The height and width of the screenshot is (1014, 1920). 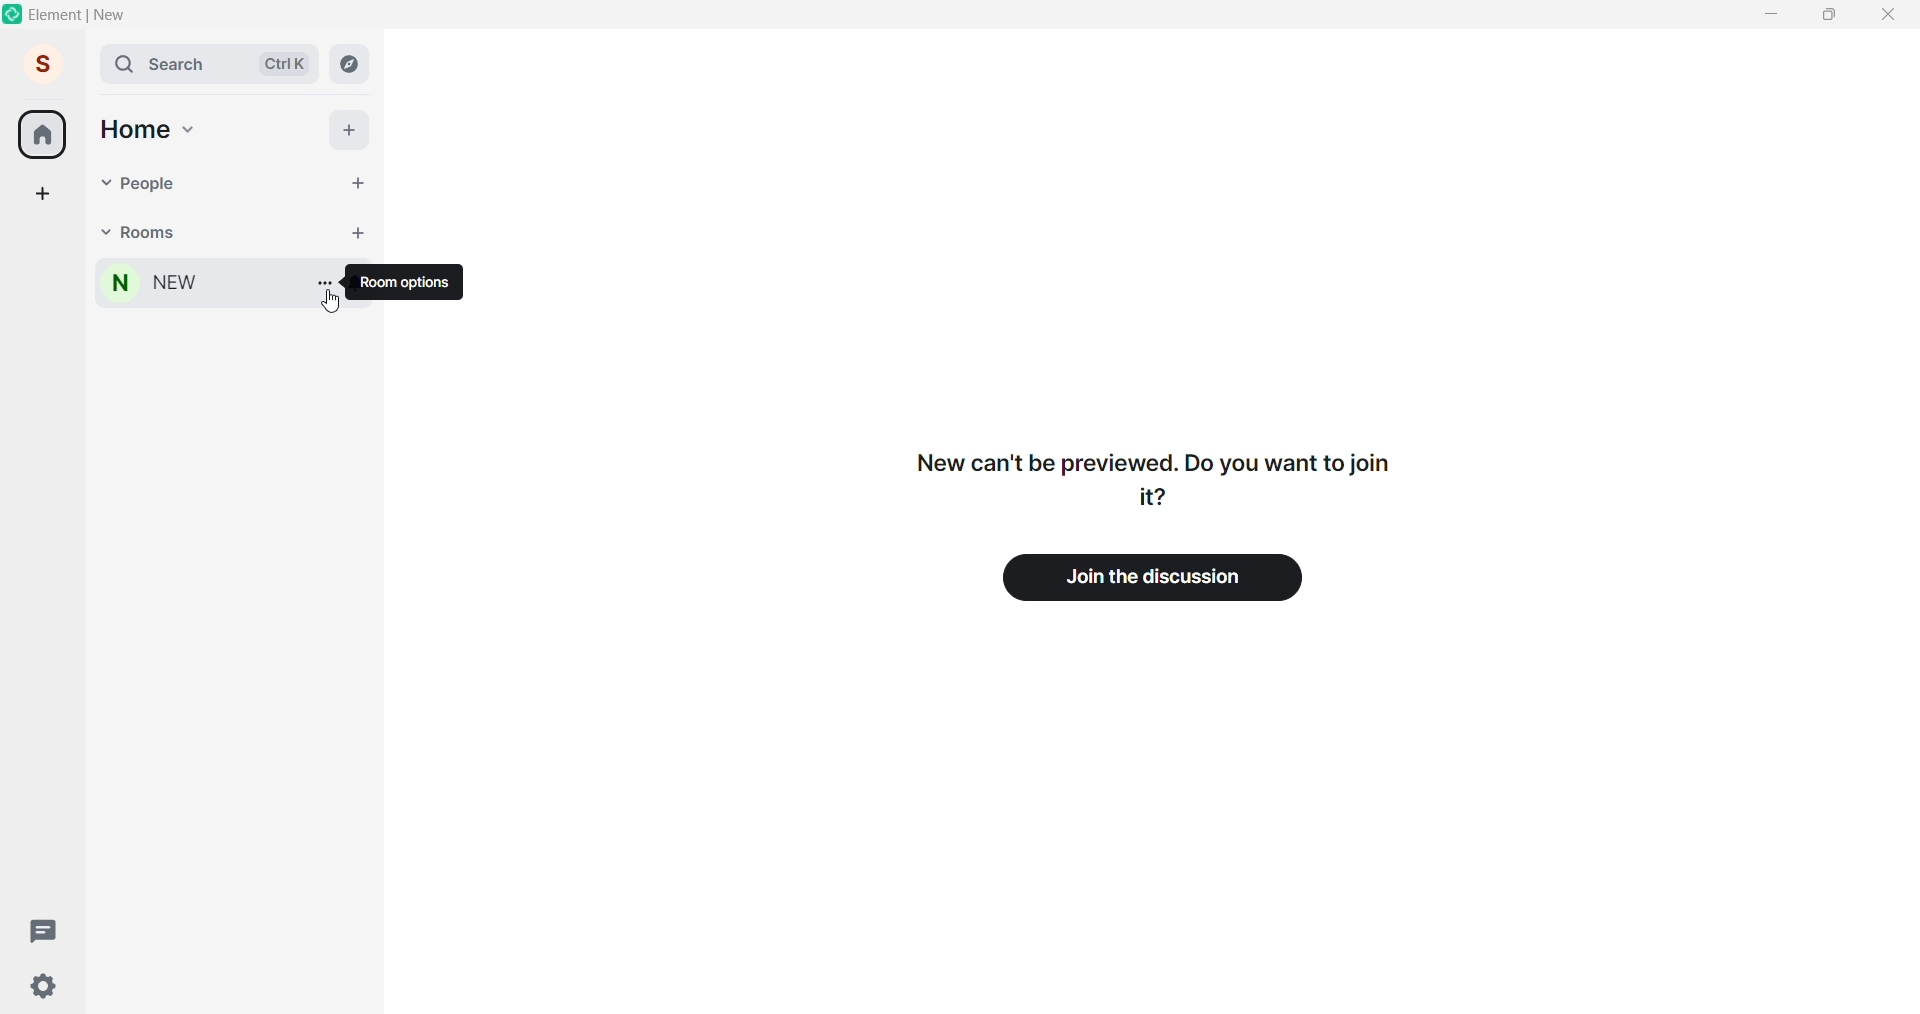 I want to click on minimize, so click(x=1766, y=15).